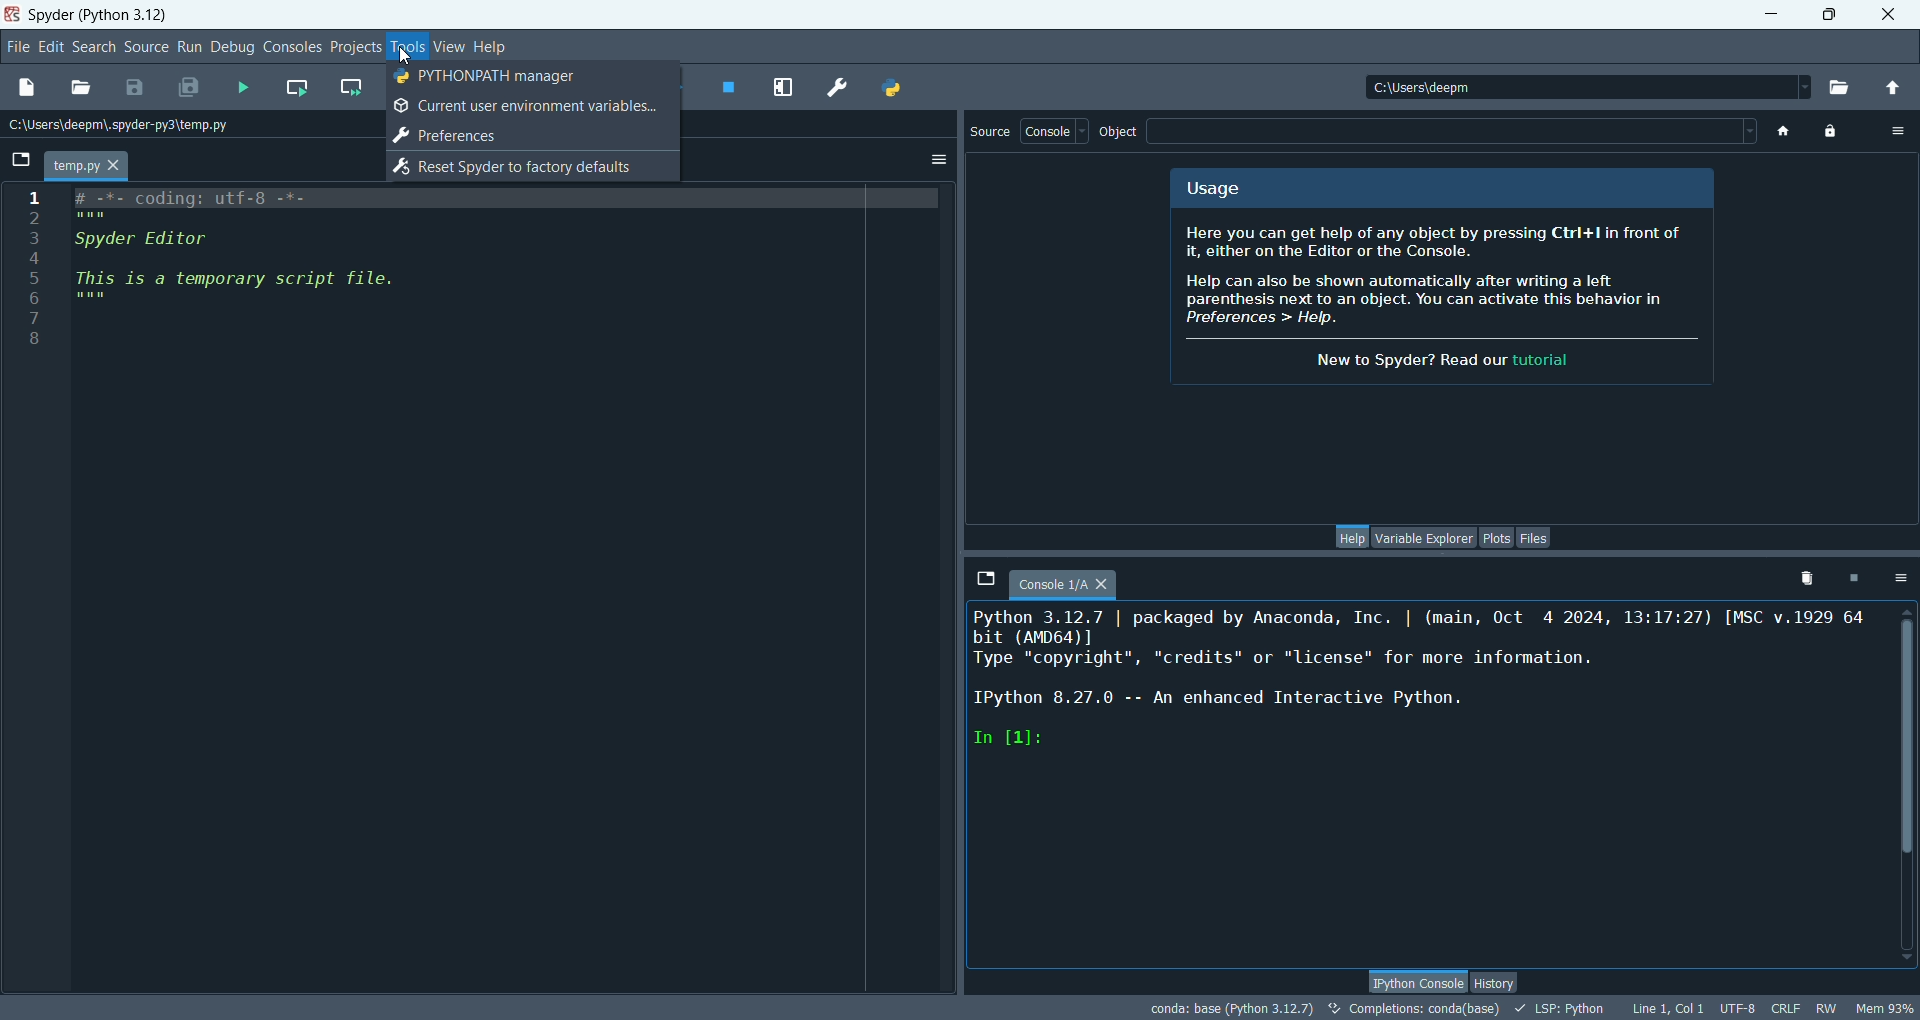  What do you see at coordinates (1448, 302) in the screenshot?
I see `spyder read info ` at bounding box center [1448, 302].